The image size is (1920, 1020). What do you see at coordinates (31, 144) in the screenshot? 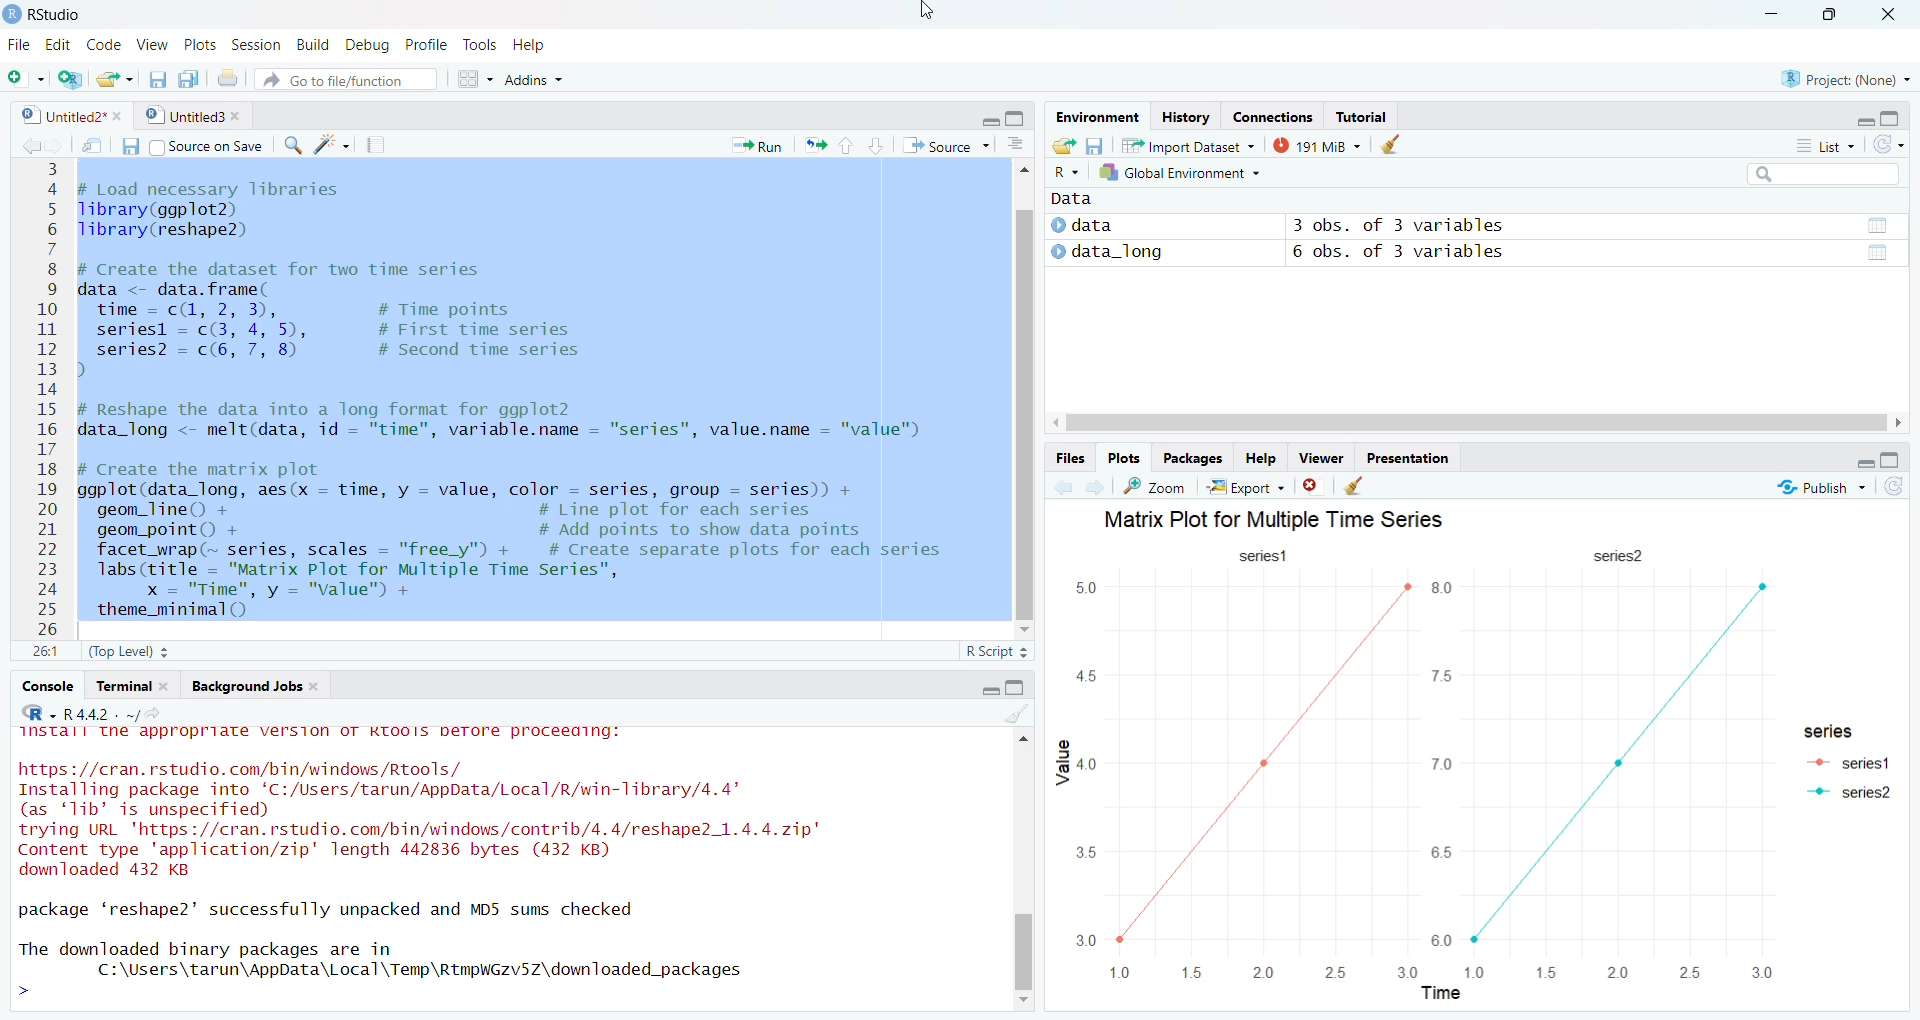
I see `move back` at bounding box center [31, 144].